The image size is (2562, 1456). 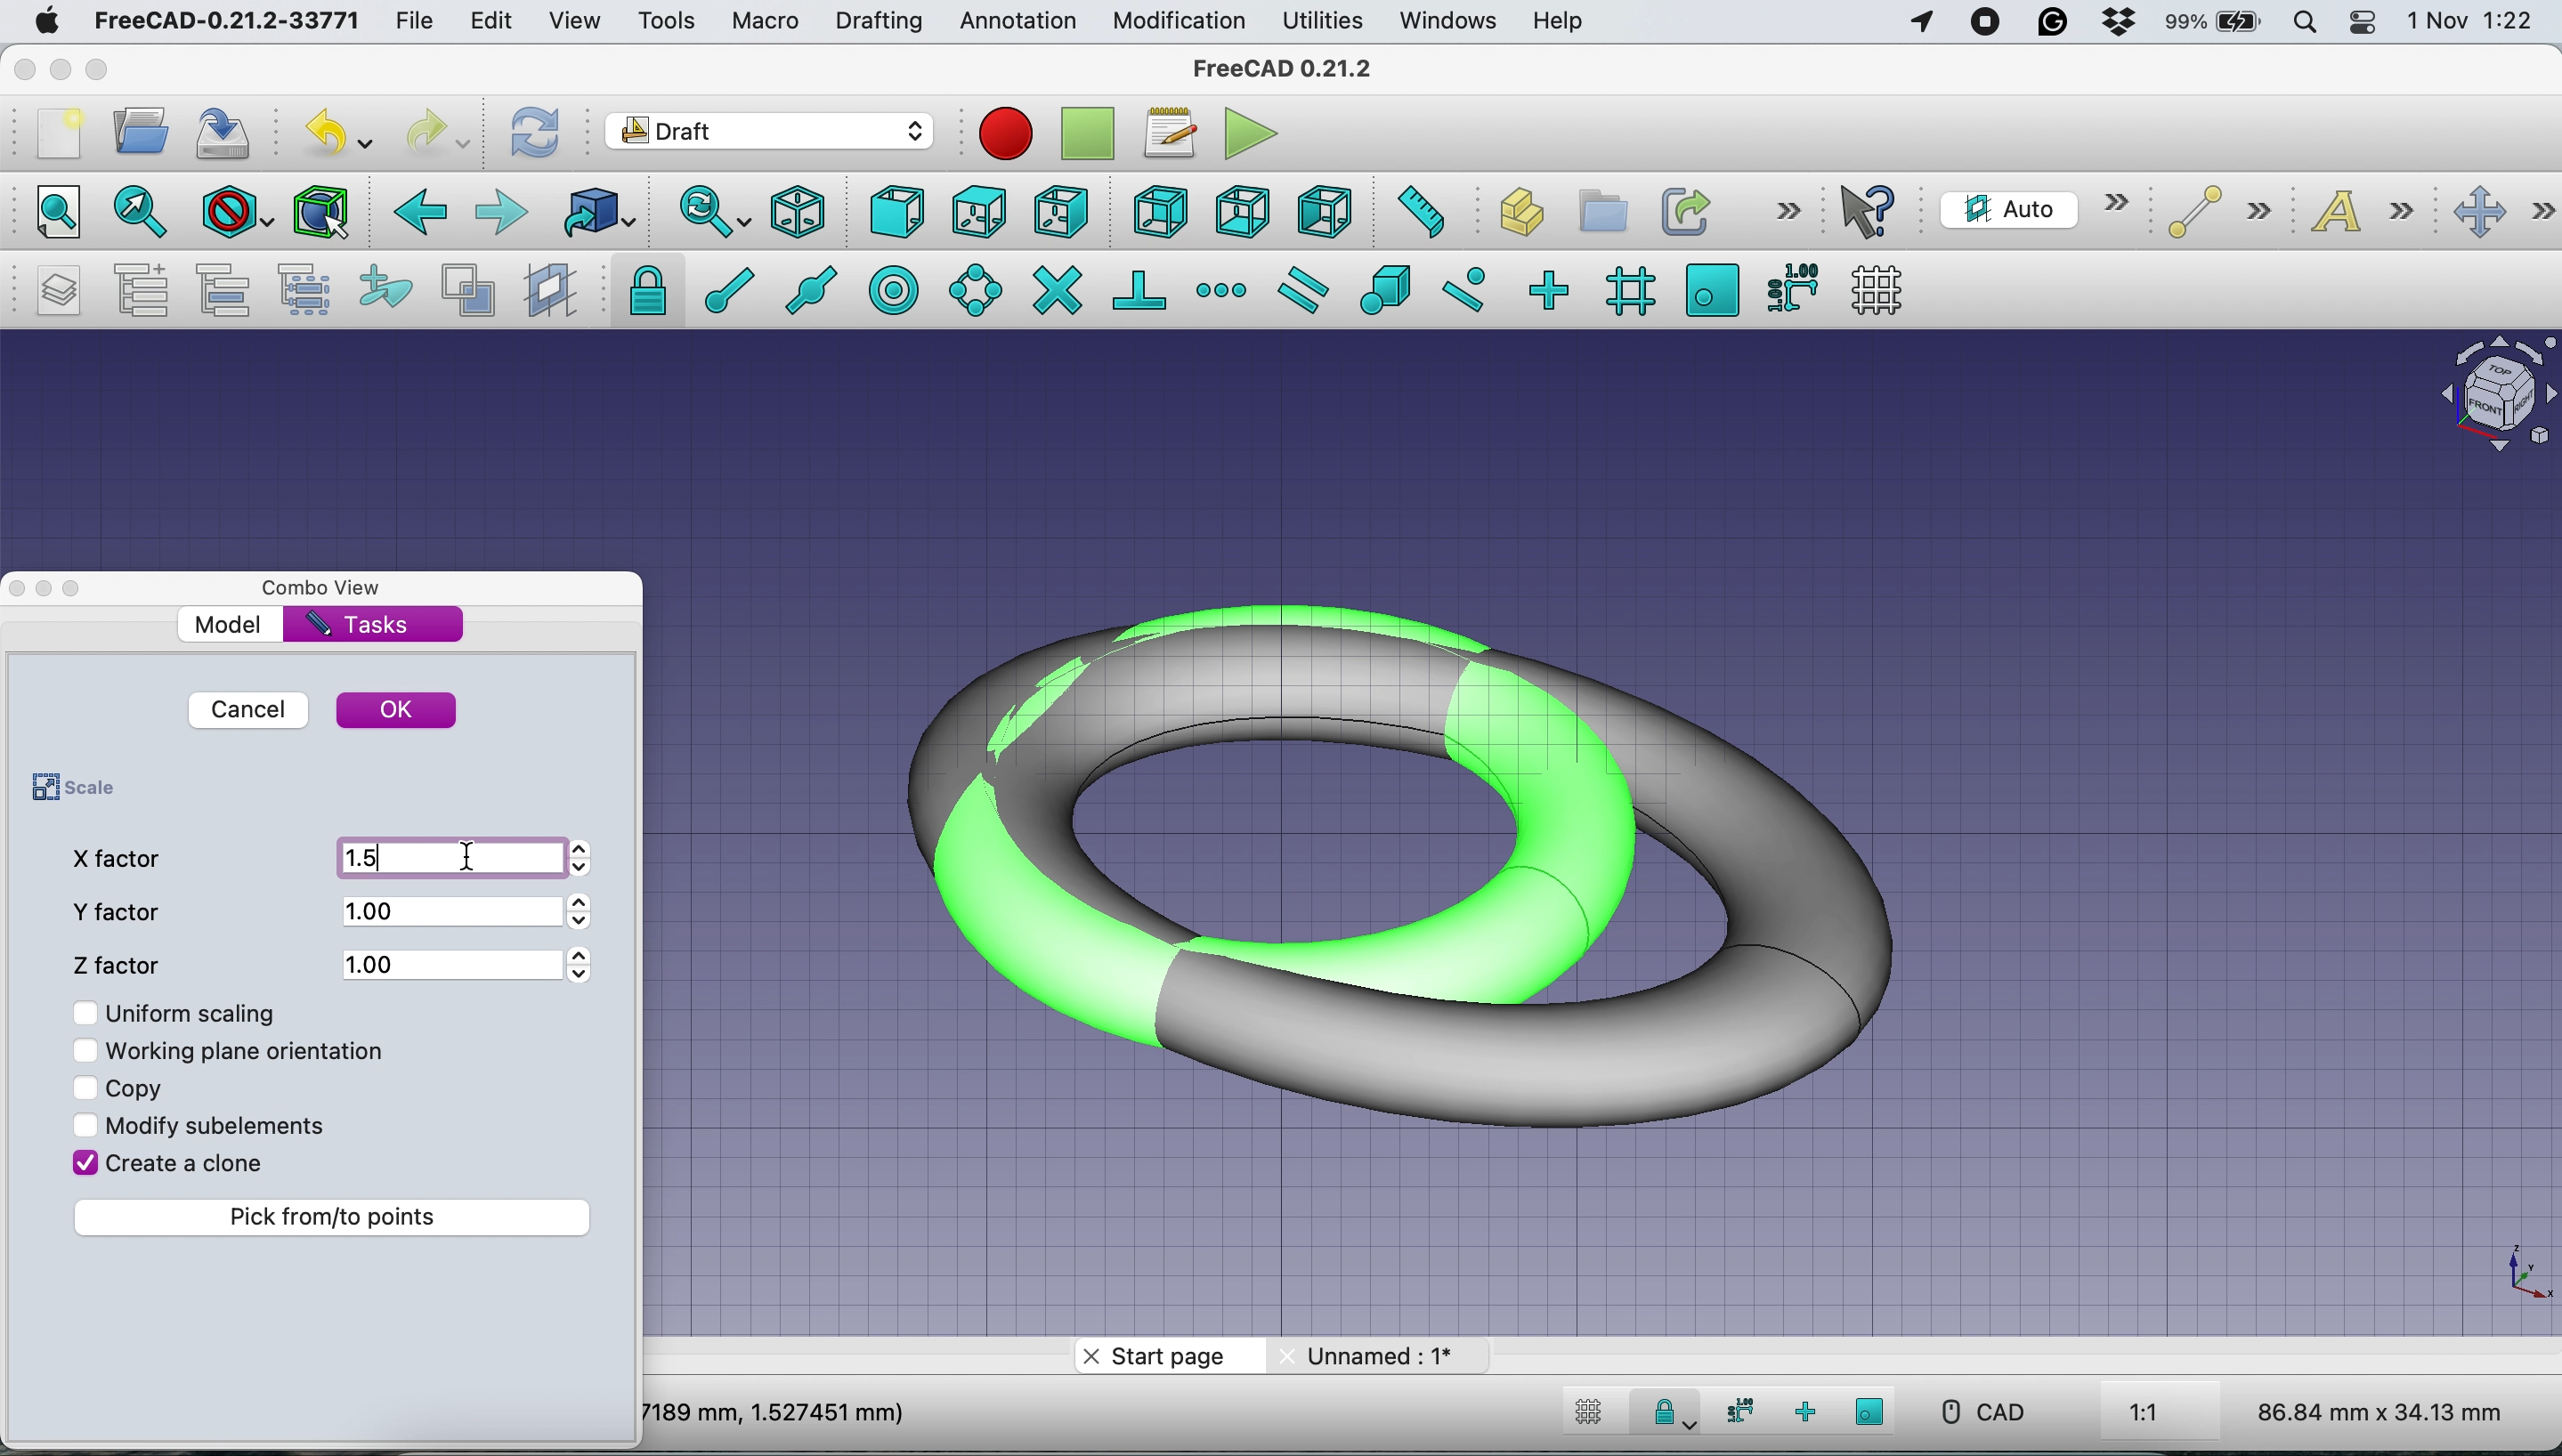 What do you see at coordinates (2468, 22) in the screenshot?
I see `1 Nov 1:22` at bounding box center [2468, 22].